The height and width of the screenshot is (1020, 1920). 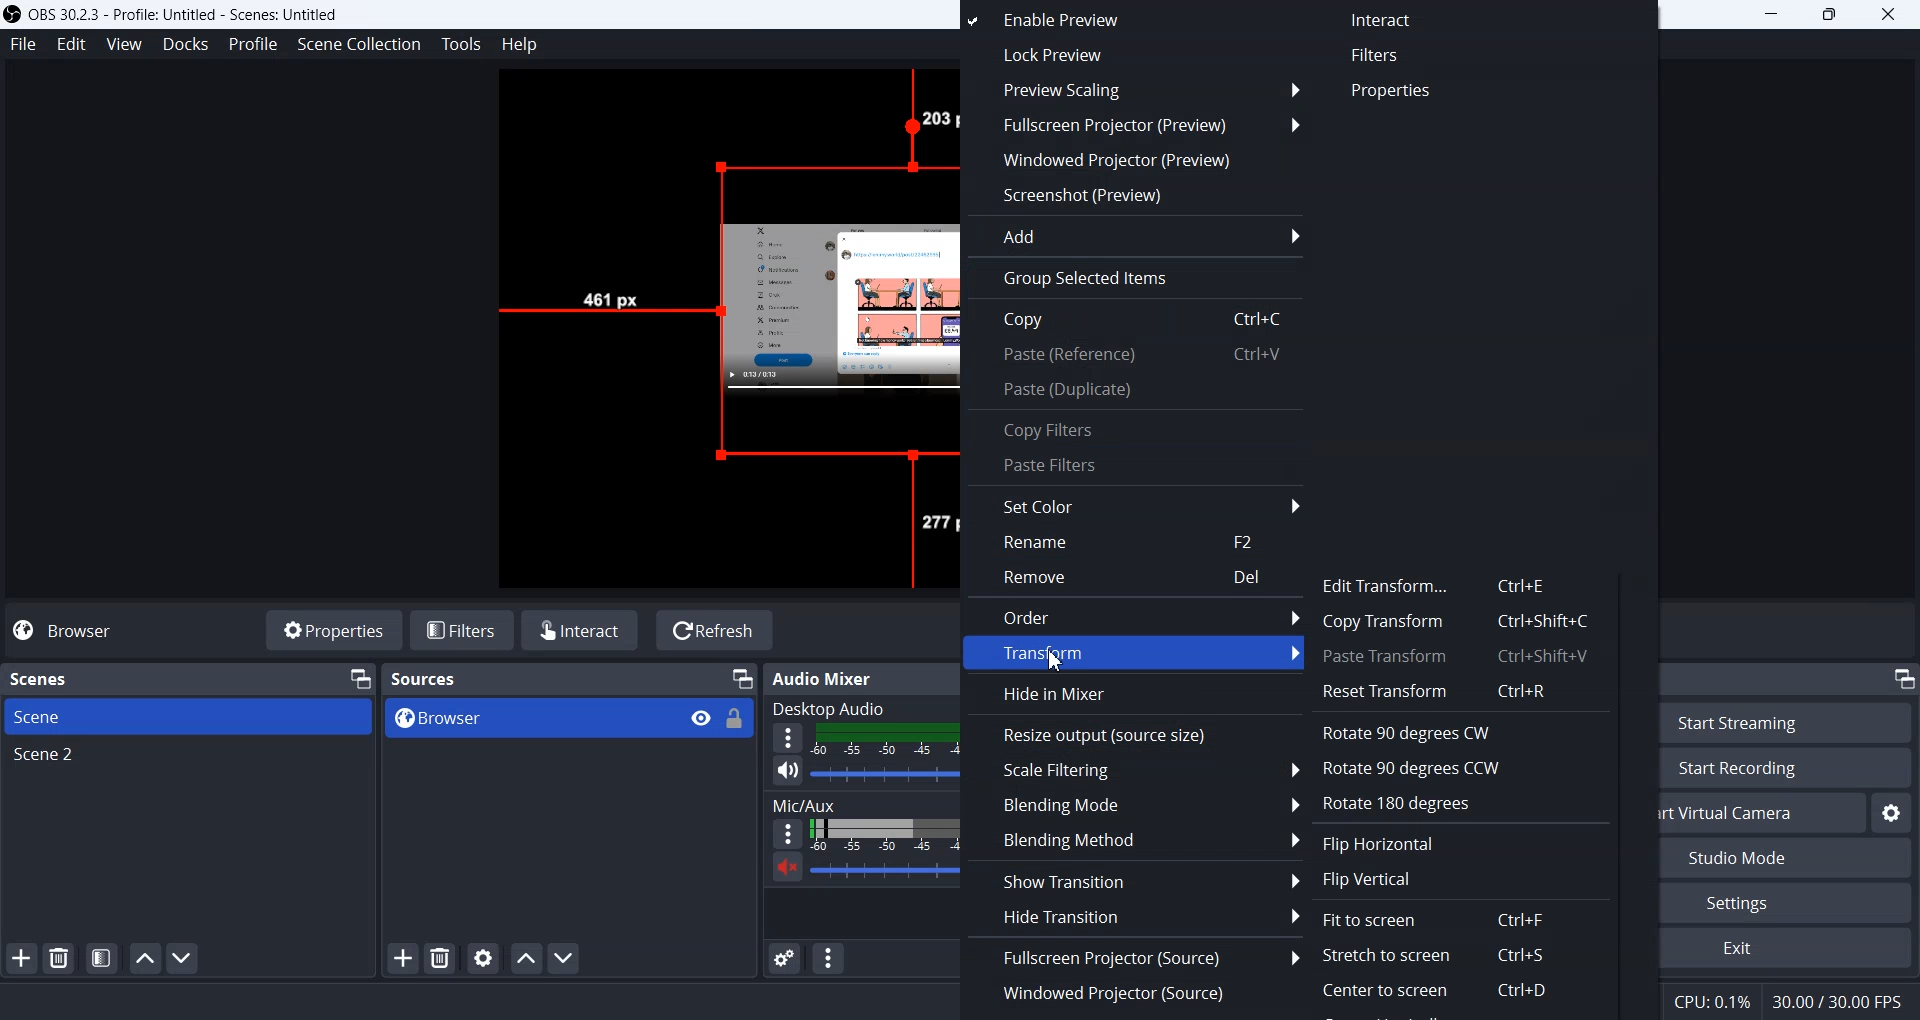 What do you see at coordinates (740, 726) in the screenshot?
I see `Lock` at bounding box center [740, 726].